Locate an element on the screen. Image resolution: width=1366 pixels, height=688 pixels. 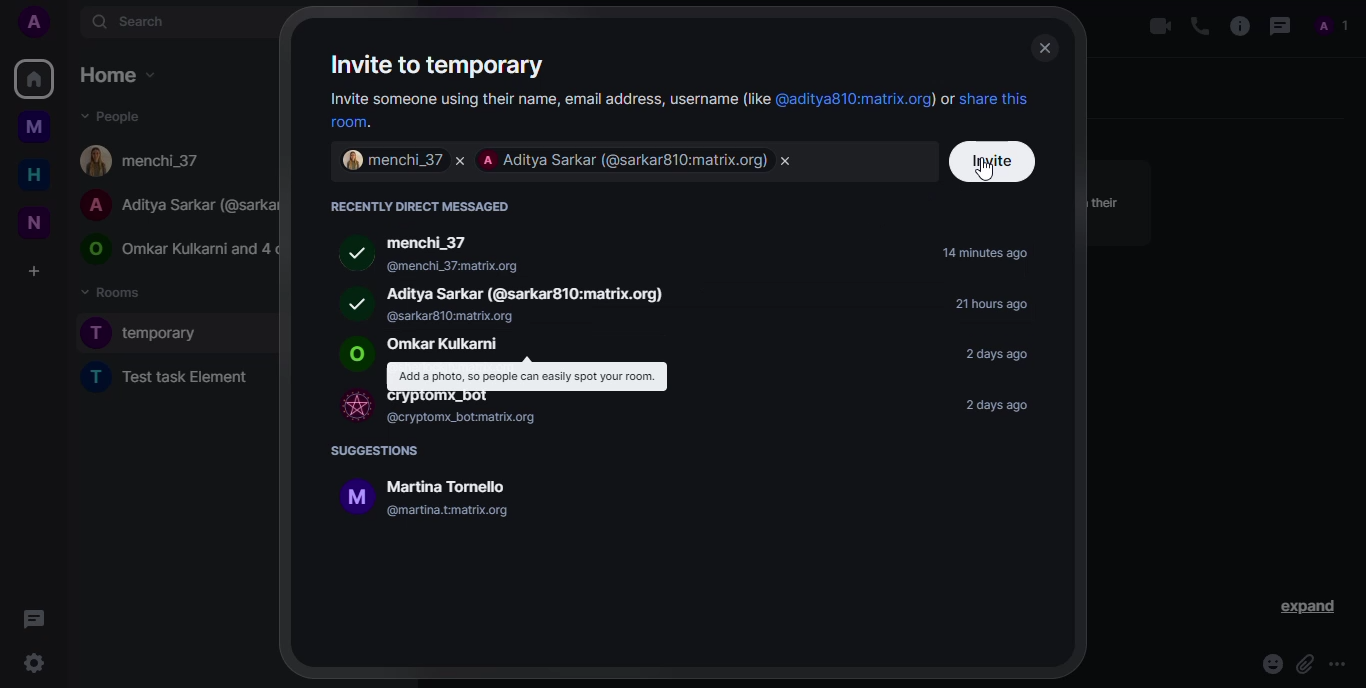
A Aditya Sarkar (@sarkar810:matrix.org) is located at coordinates (624, 160).